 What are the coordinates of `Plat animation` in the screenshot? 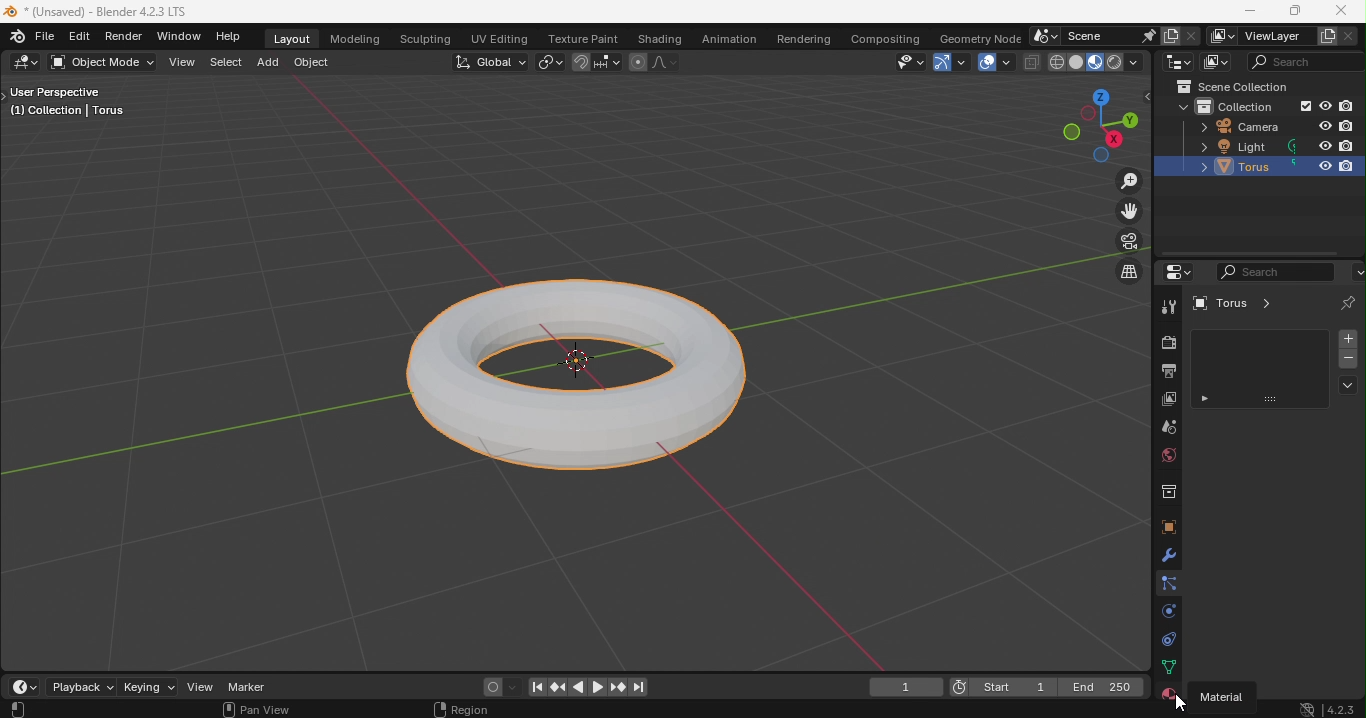 It's located at (598, 689).